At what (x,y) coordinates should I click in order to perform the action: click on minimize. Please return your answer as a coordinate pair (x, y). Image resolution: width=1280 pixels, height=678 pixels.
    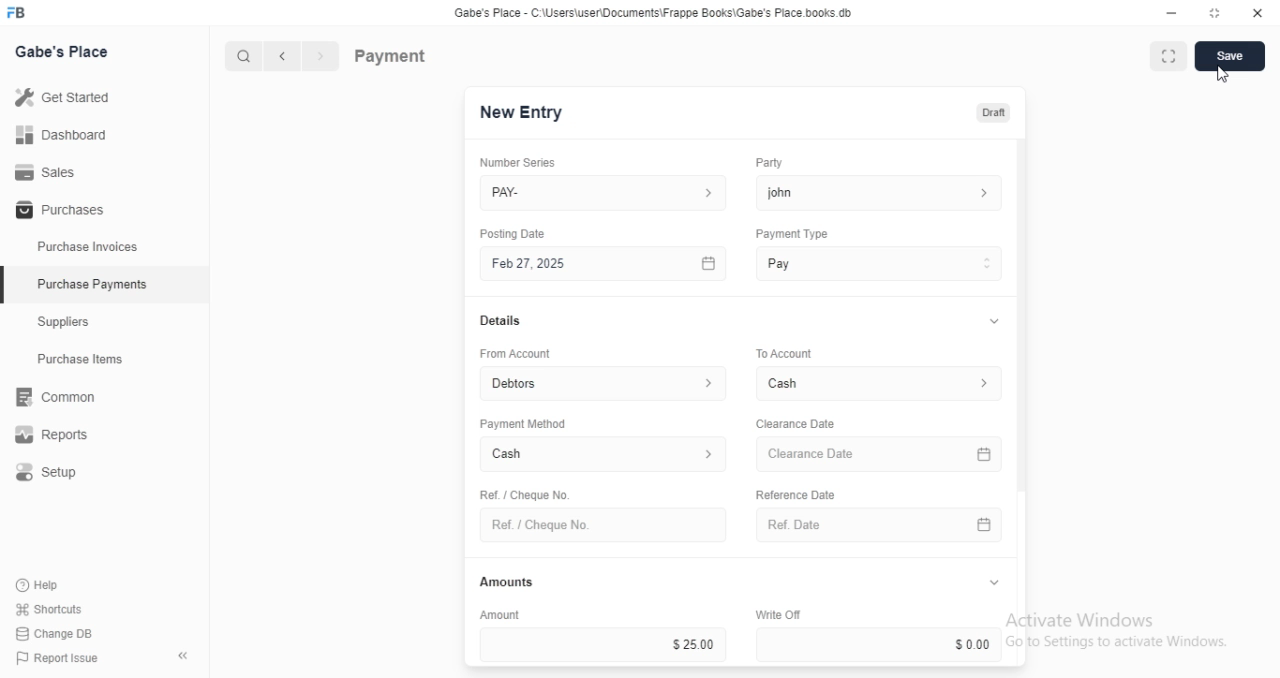
    Looking at the image, I should click on (1166, 12).